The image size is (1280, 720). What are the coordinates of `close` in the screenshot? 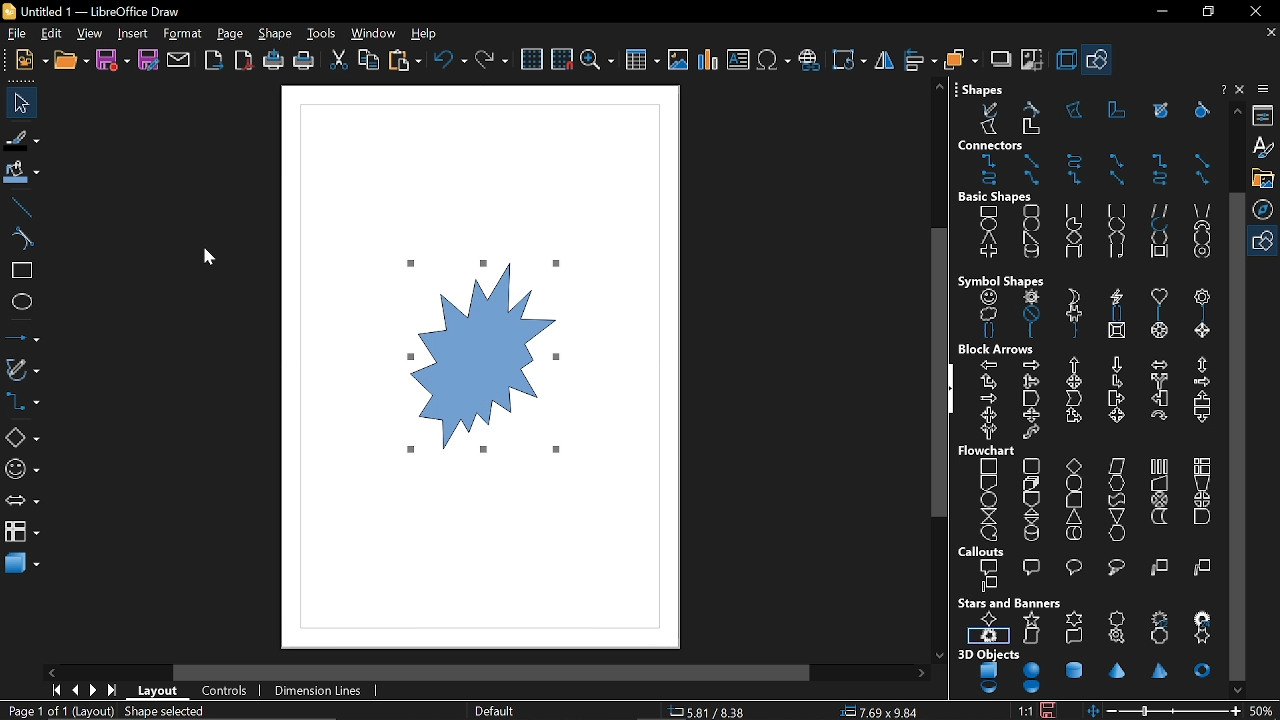 It's located at (1252, 11).